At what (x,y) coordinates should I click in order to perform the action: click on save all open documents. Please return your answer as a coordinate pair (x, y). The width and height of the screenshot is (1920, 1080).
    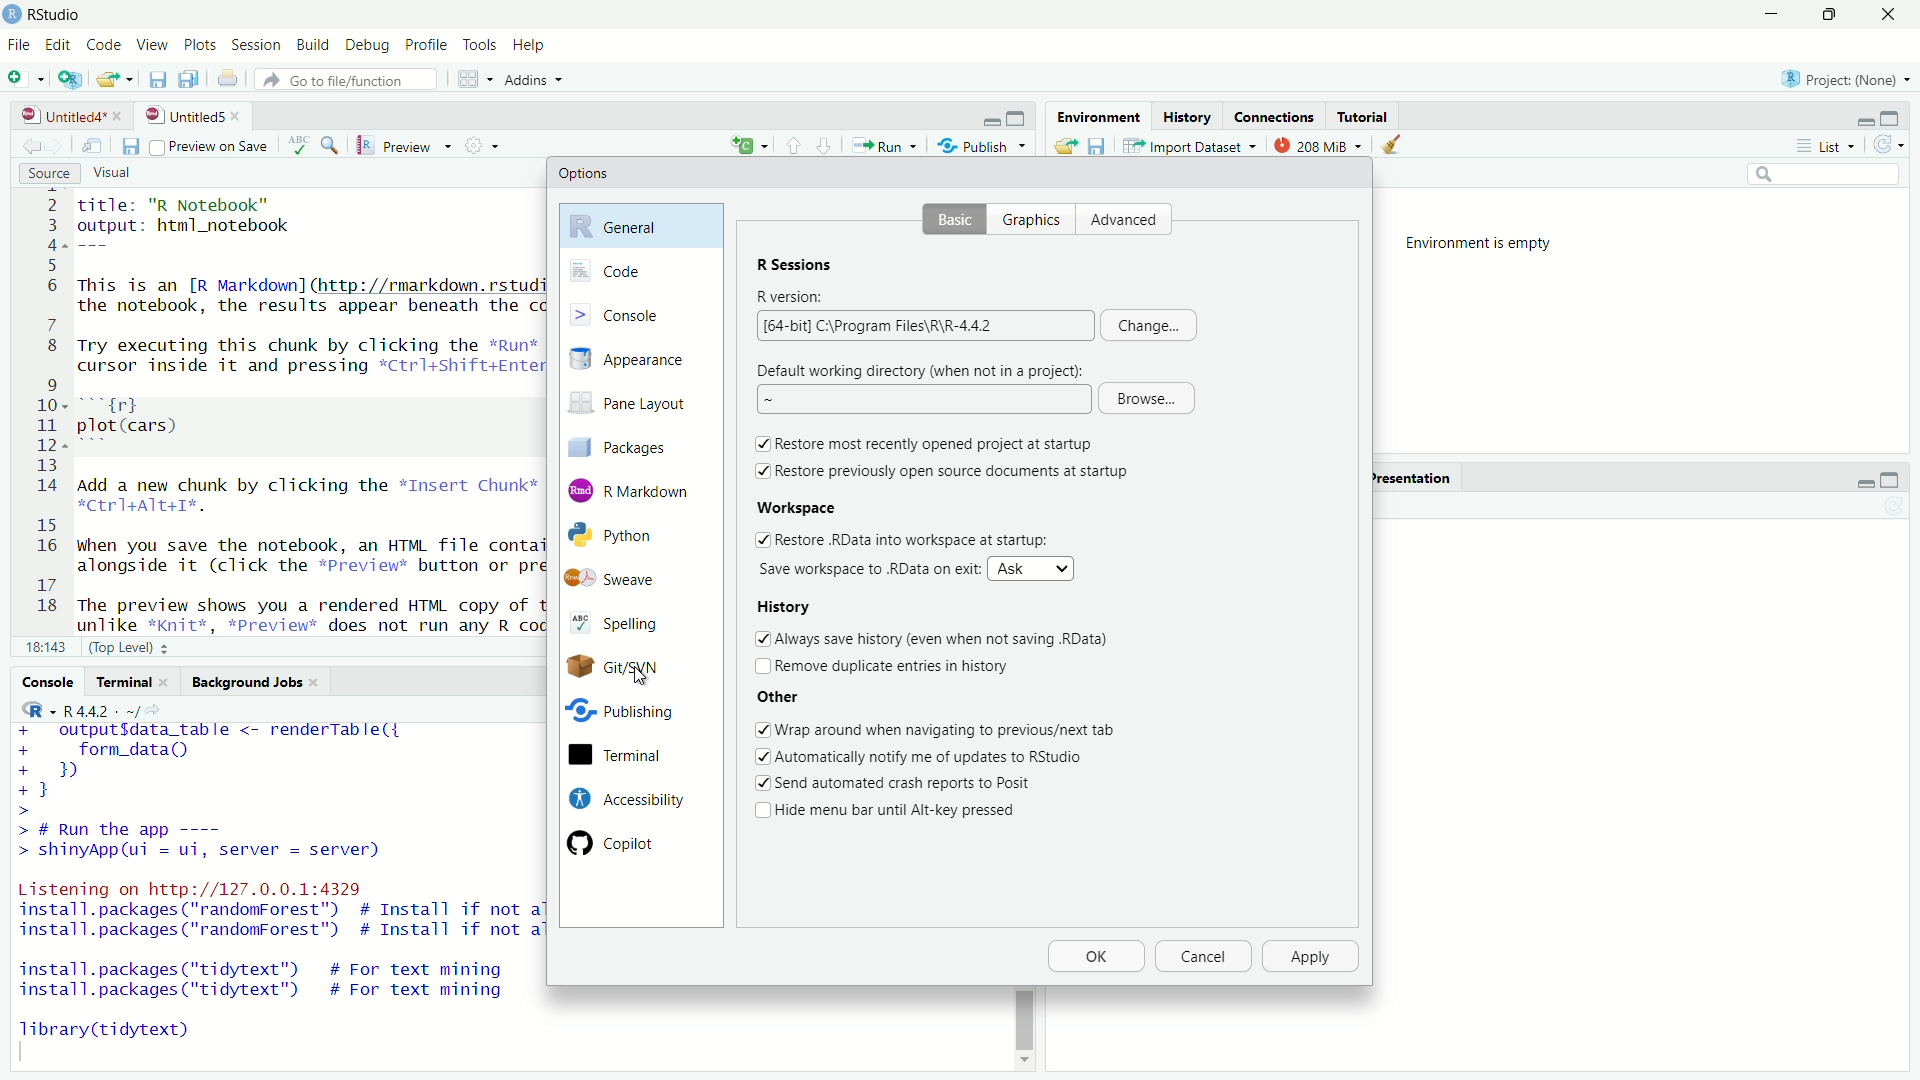
    Looking at the image, I should click on (191, 79).